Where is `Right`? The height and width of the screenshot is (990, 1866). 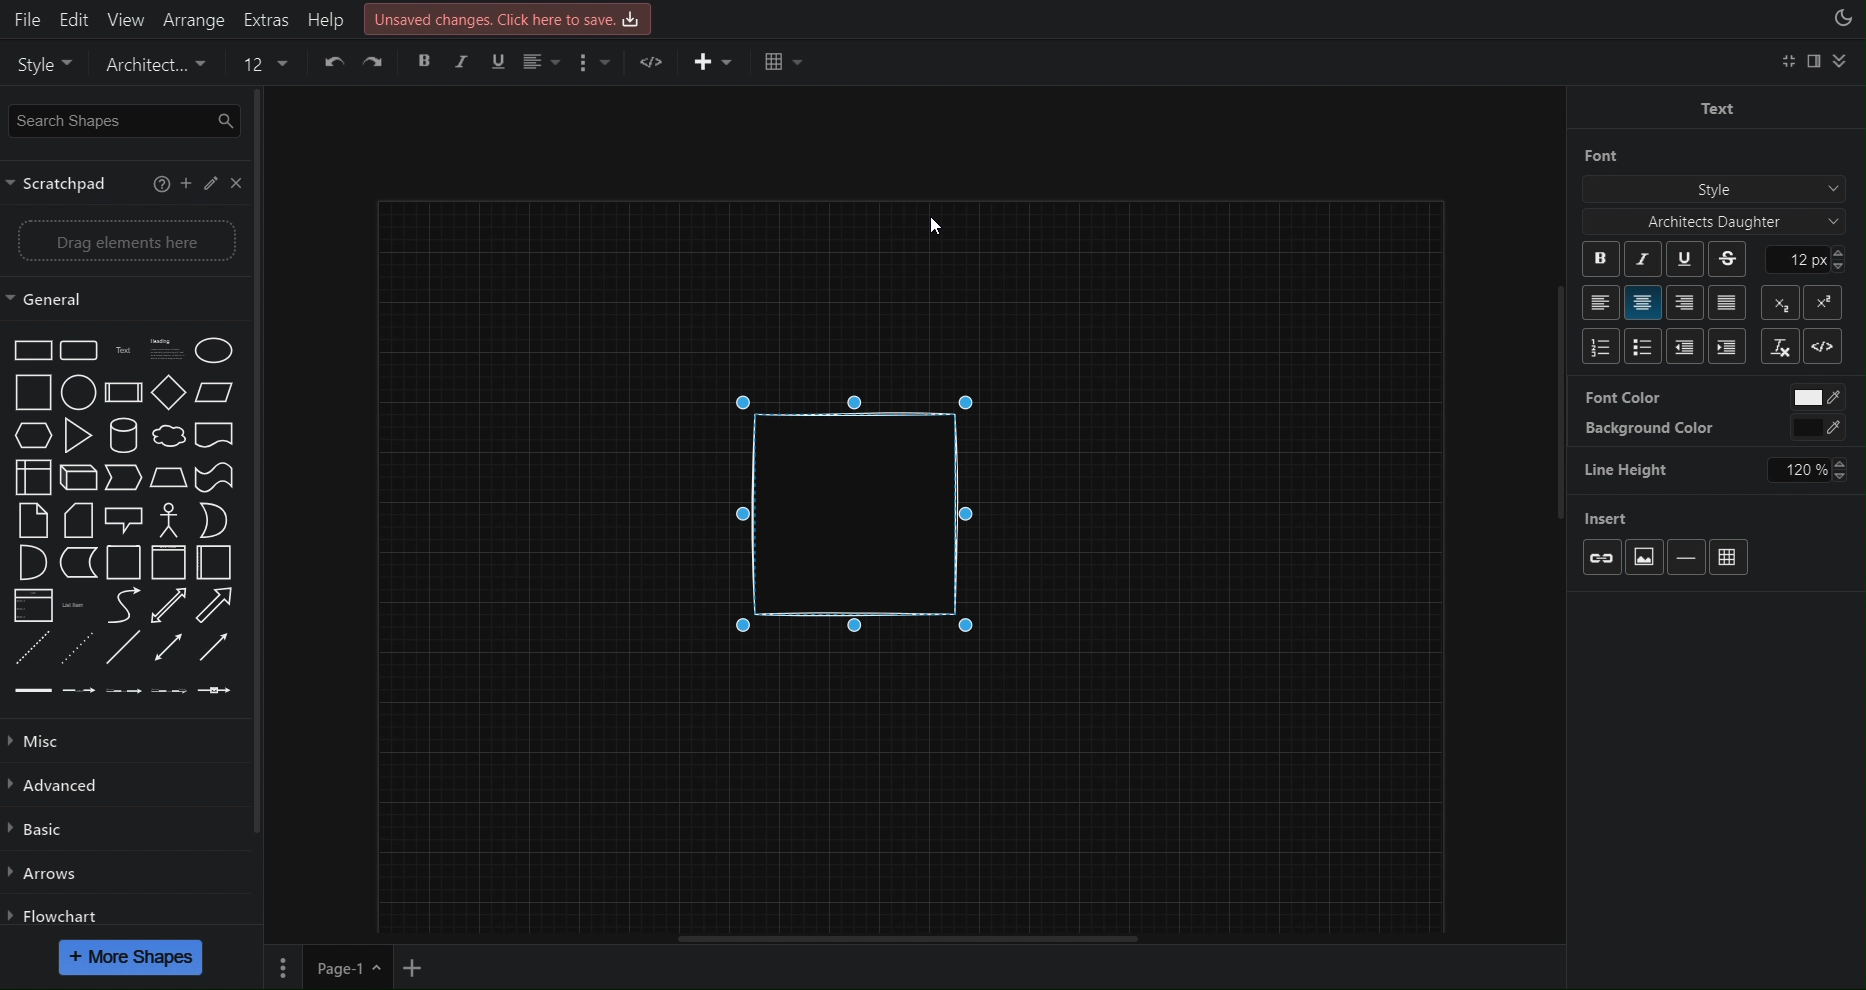
Right is located at coordinates (1687, 304).